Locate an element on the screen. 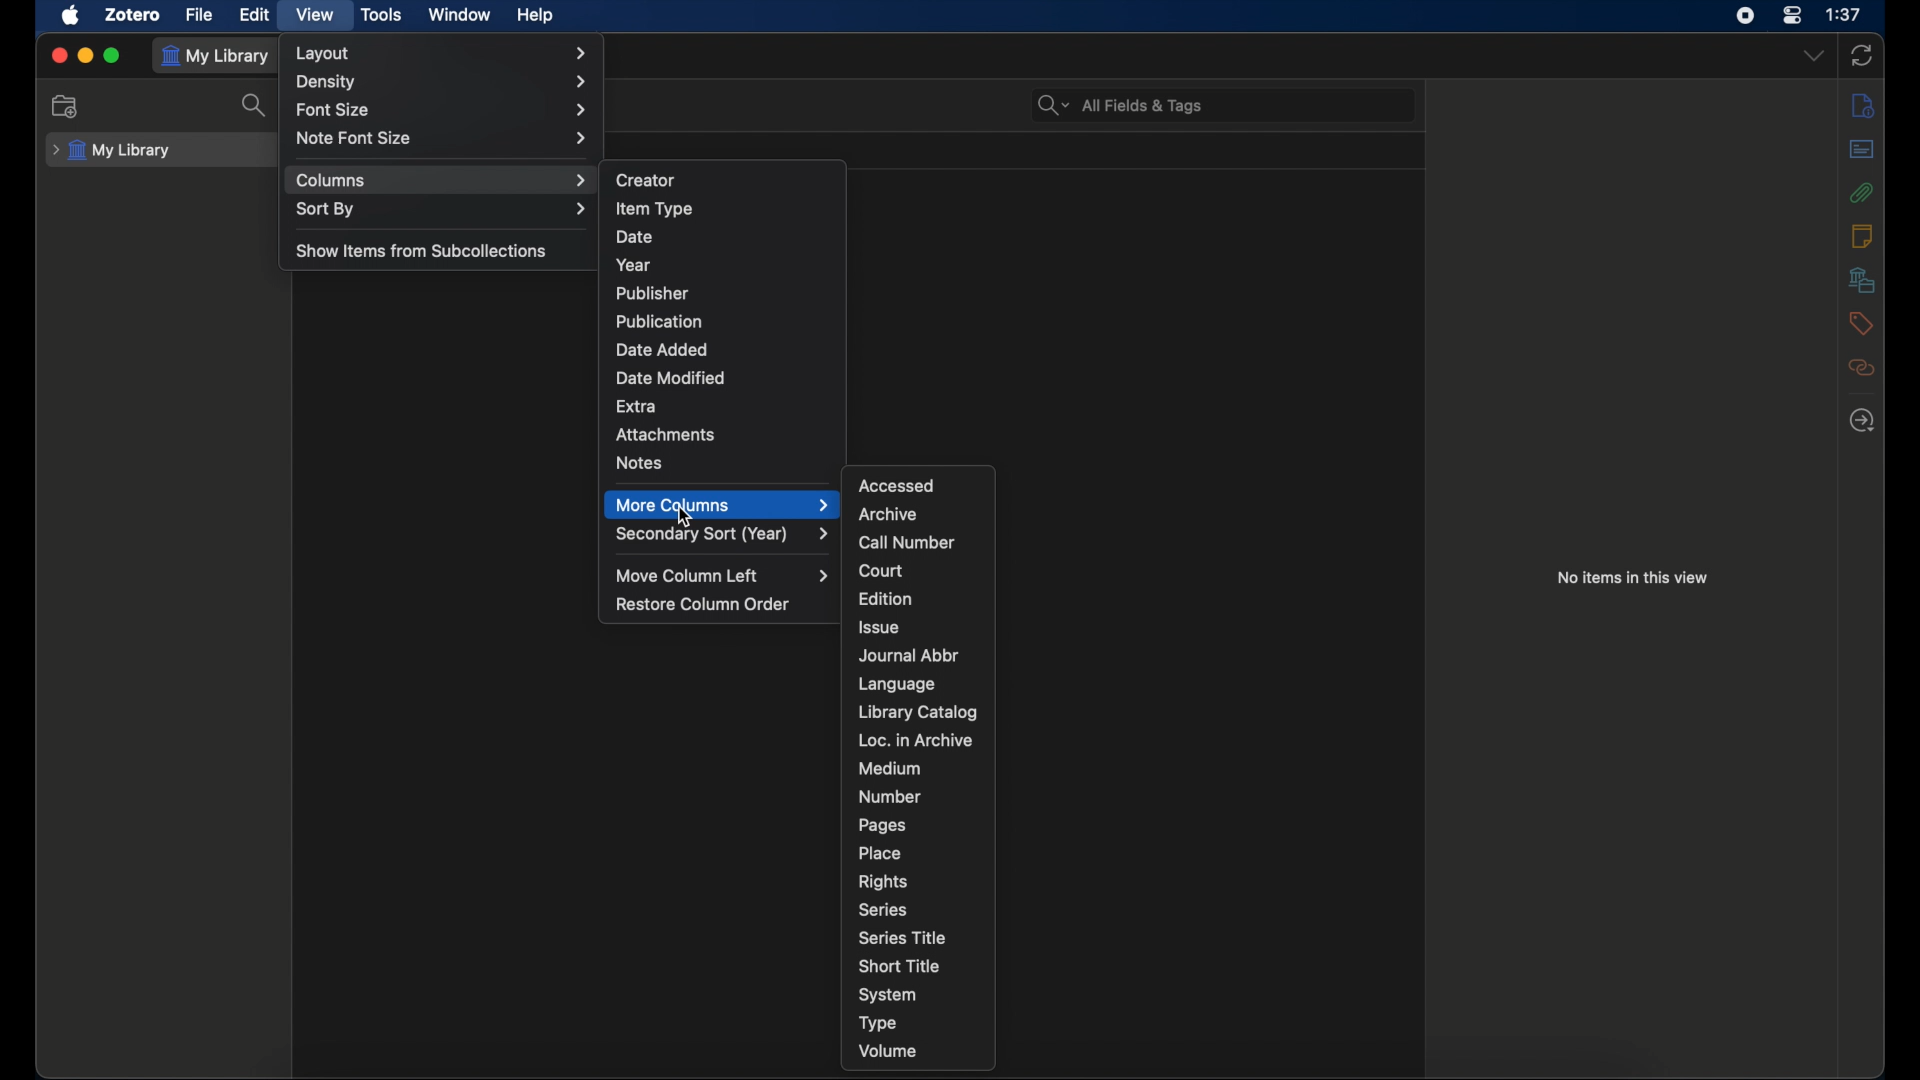 The width and height of the screenshot is (1920, 1080). notes is located at coordinates (640, 463).